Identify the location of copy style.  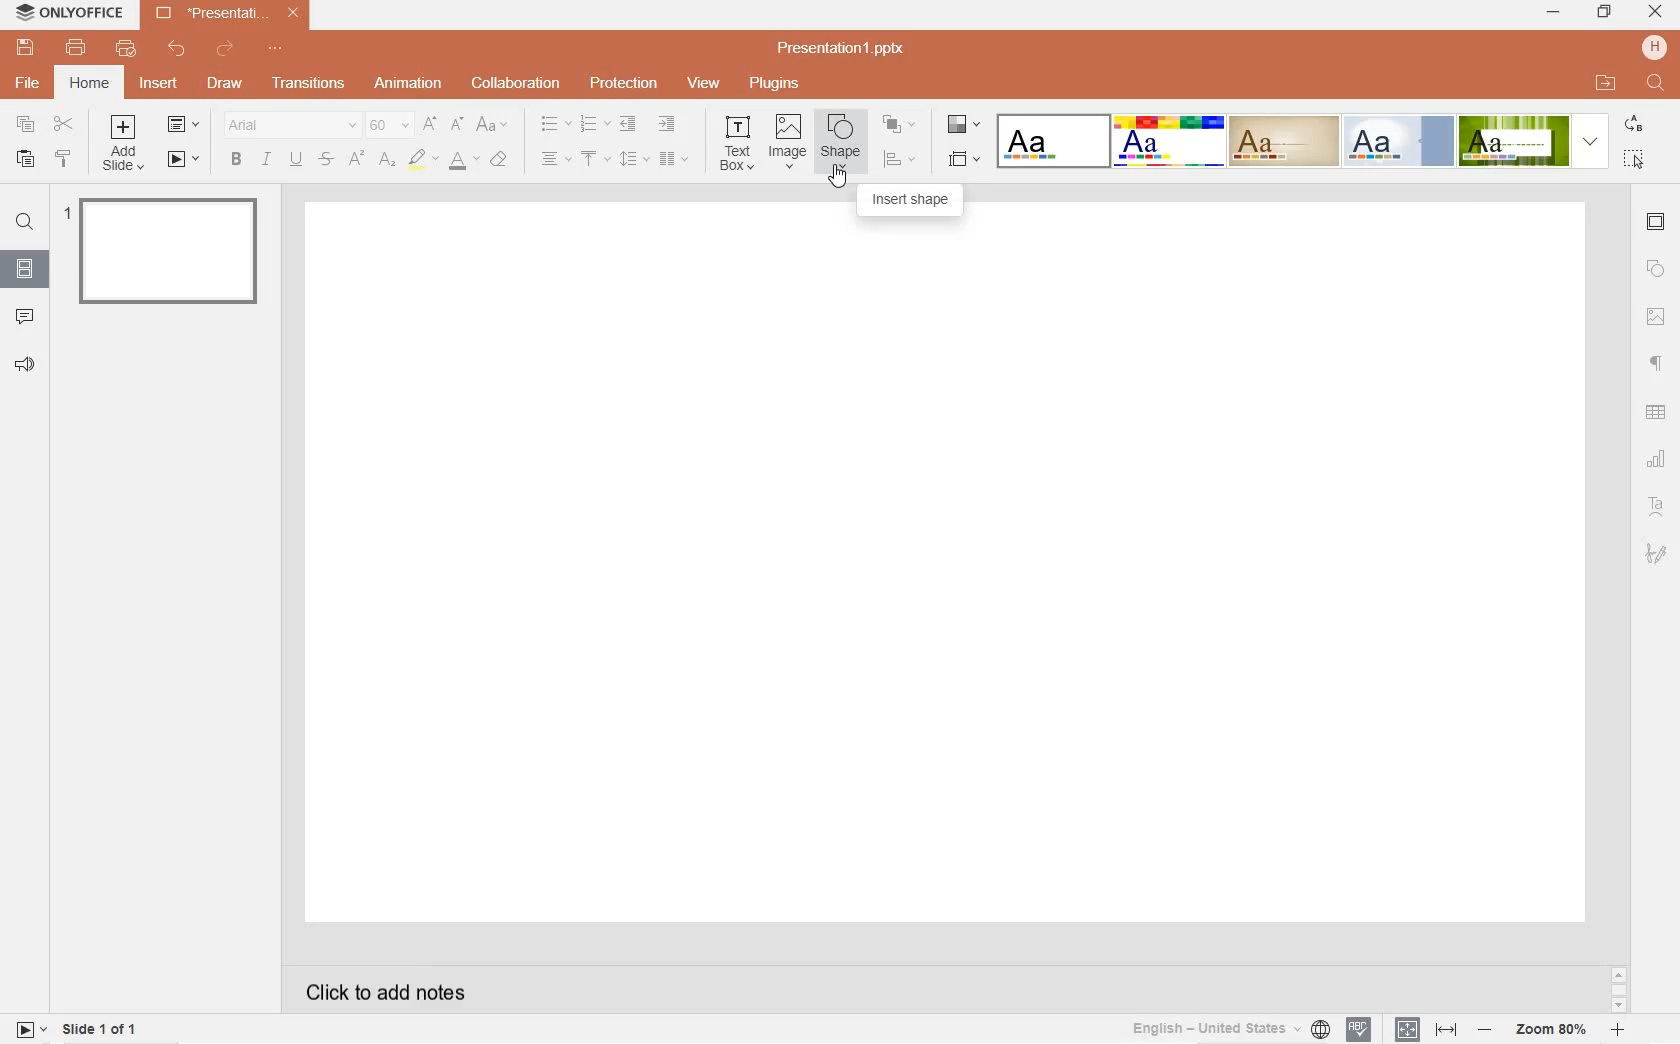
(65, 161).